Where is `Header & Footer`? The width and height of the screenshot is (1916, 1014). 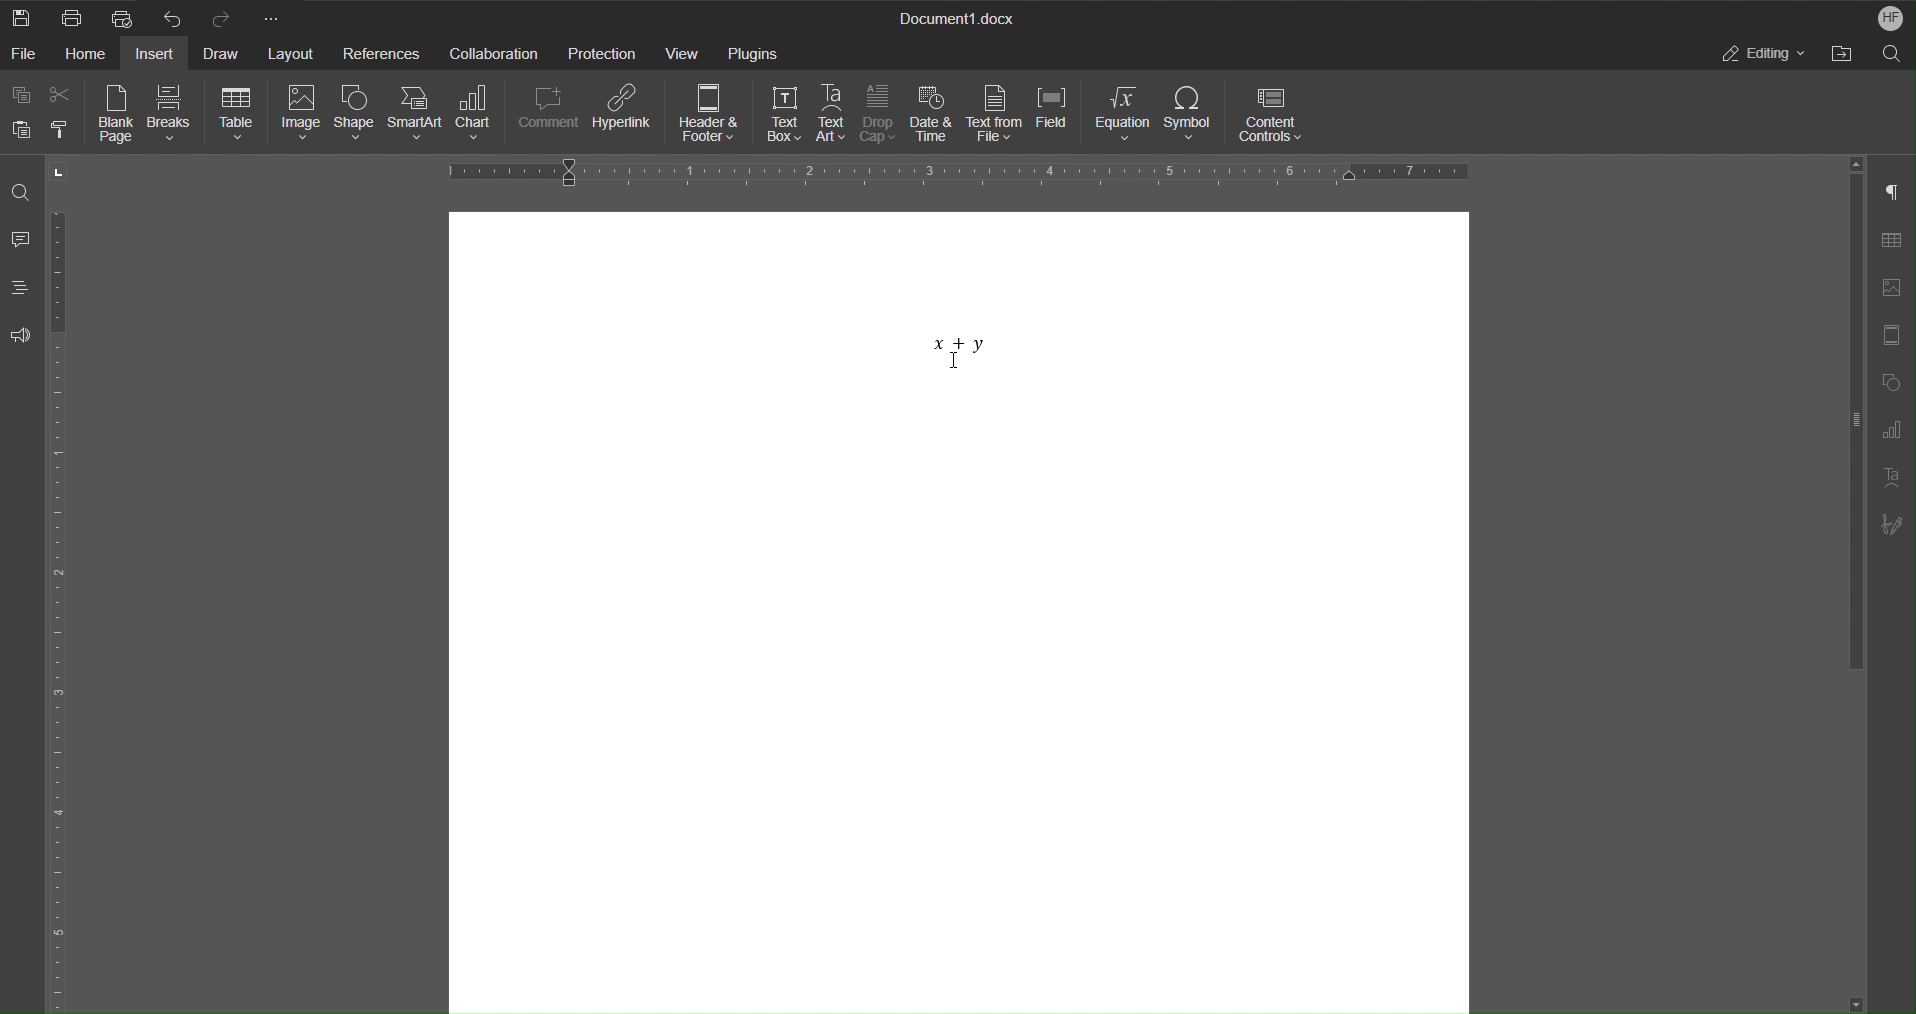
Header & Footer is located at coordinates (710, 114).